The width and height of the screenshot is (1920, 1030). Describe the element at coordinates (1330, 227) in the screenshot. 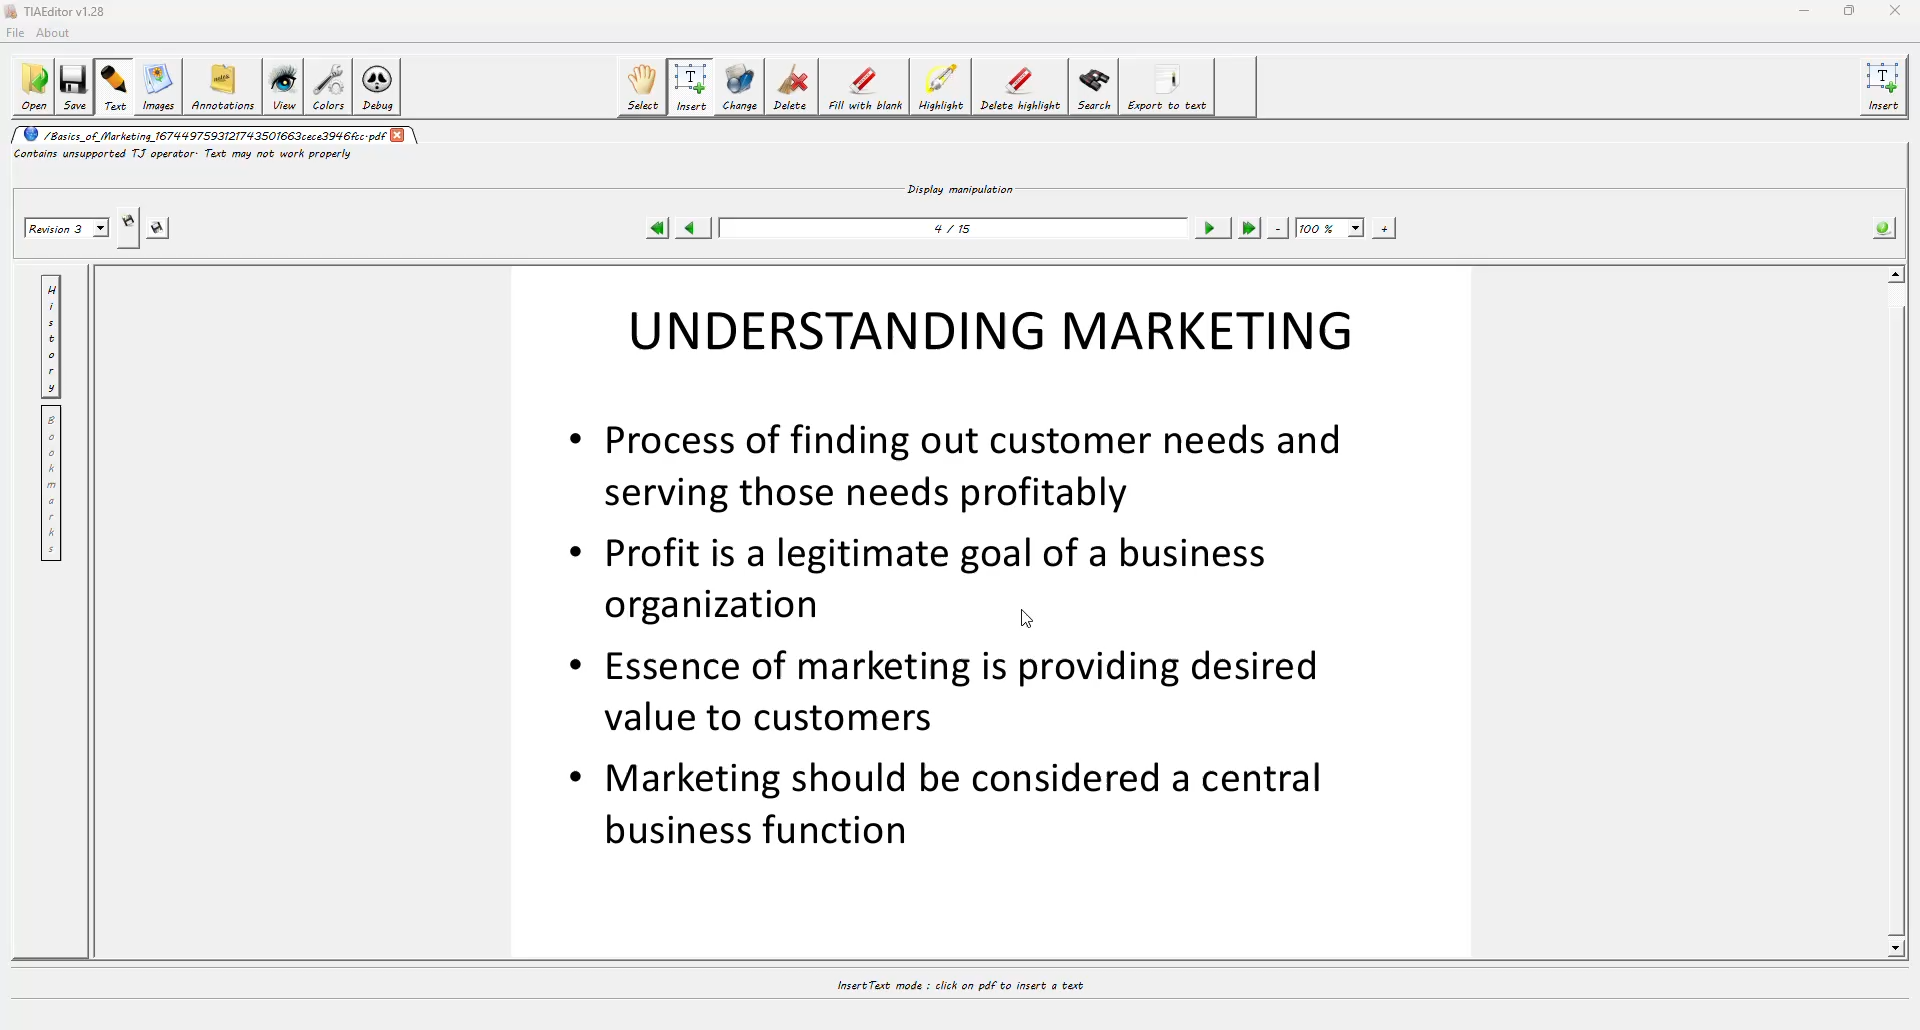

I see `100%` at that location.